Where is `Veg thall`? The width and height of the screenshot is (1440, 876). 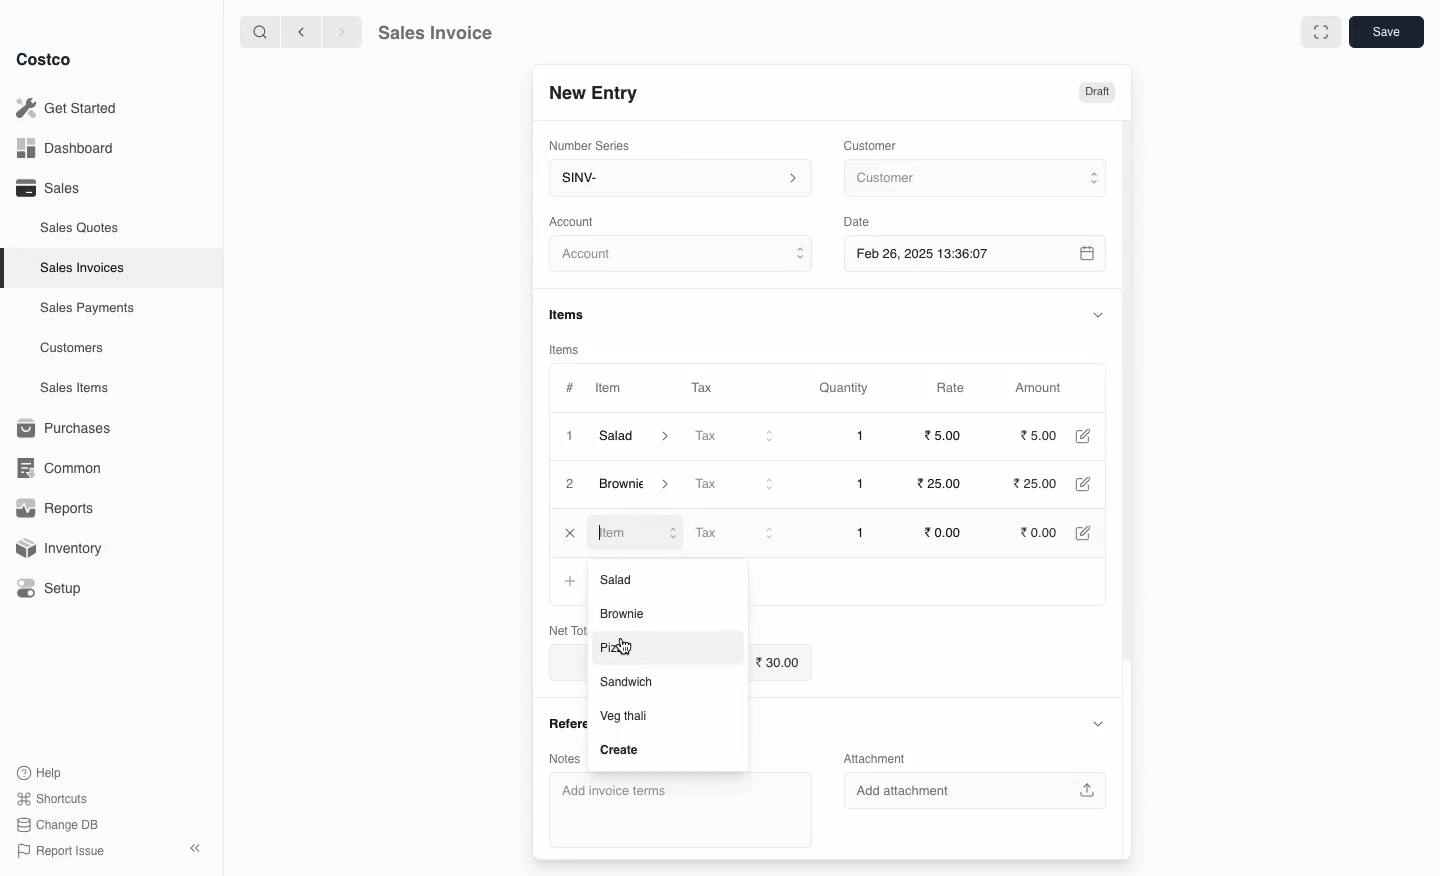
Veg thall is located at coordinates (629, 715).